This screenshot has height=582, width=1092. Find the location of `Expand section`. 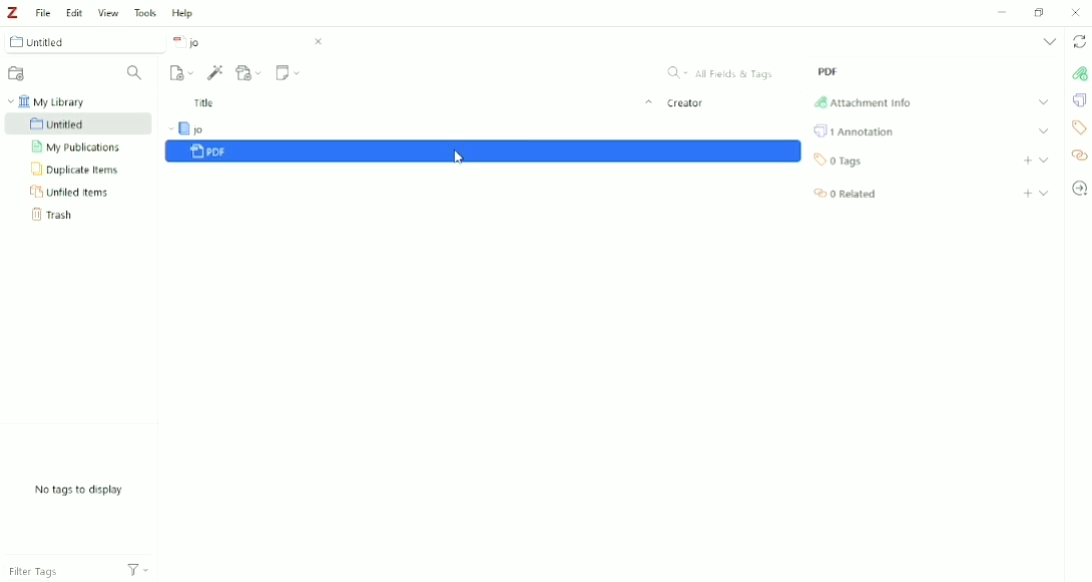

Expand section is located at coordinates (1045, 159).